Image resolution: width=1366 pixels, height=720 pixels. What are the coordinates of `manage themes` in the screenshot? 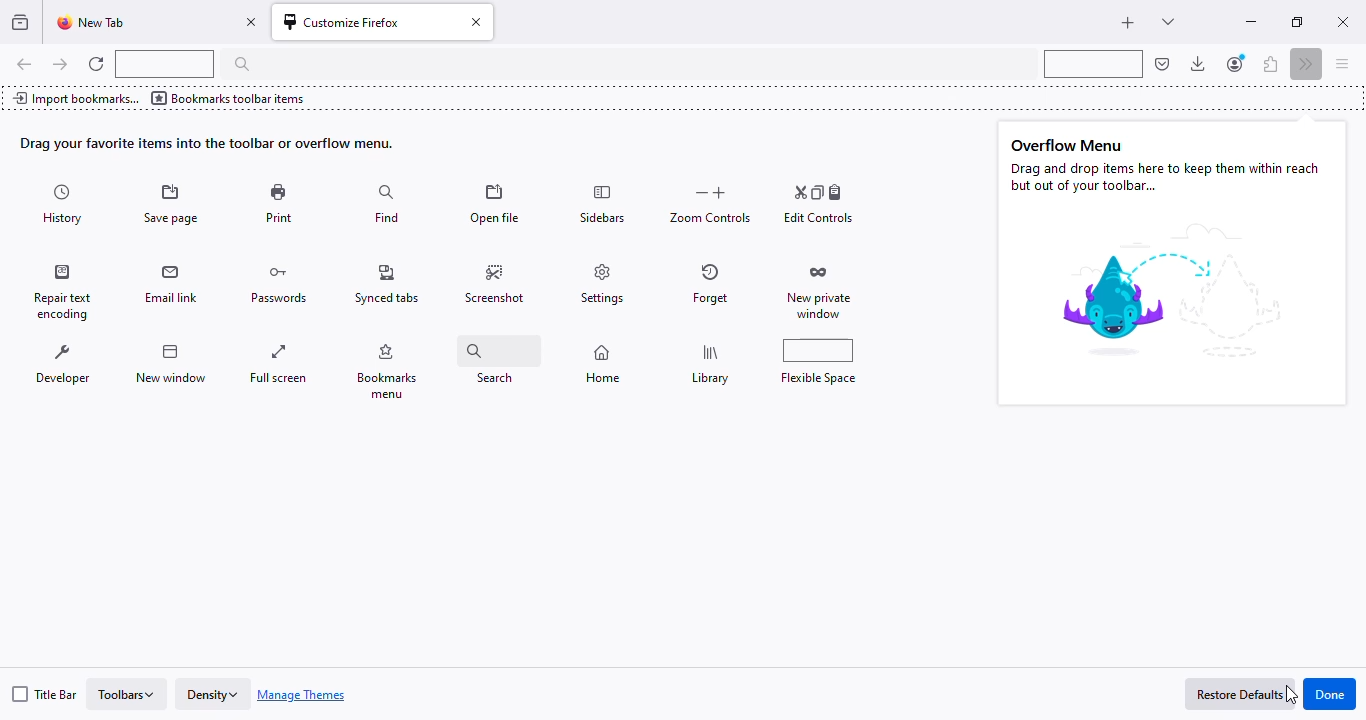 It's located at (301, 695).